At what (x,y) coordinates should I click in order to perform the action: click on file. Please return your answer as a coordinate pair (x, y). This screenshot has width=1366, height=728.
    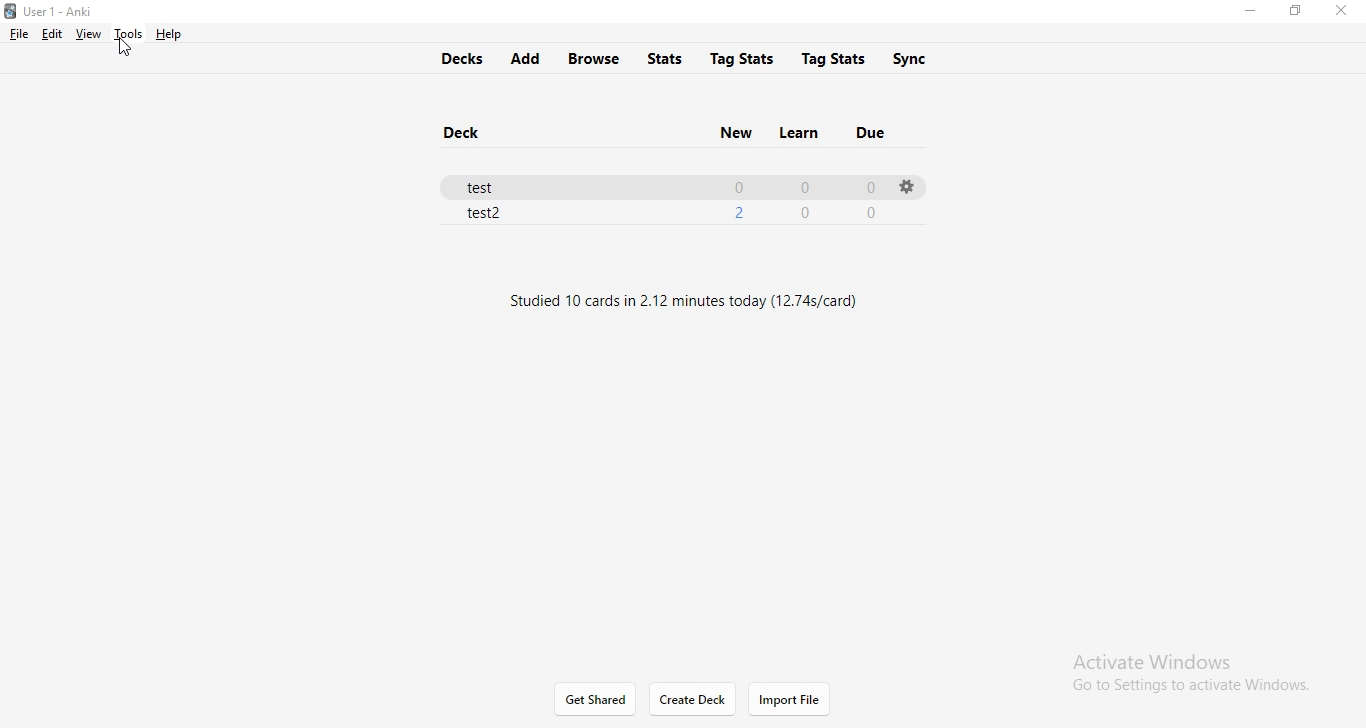
    Looking at the image, I should click on (22, 32).